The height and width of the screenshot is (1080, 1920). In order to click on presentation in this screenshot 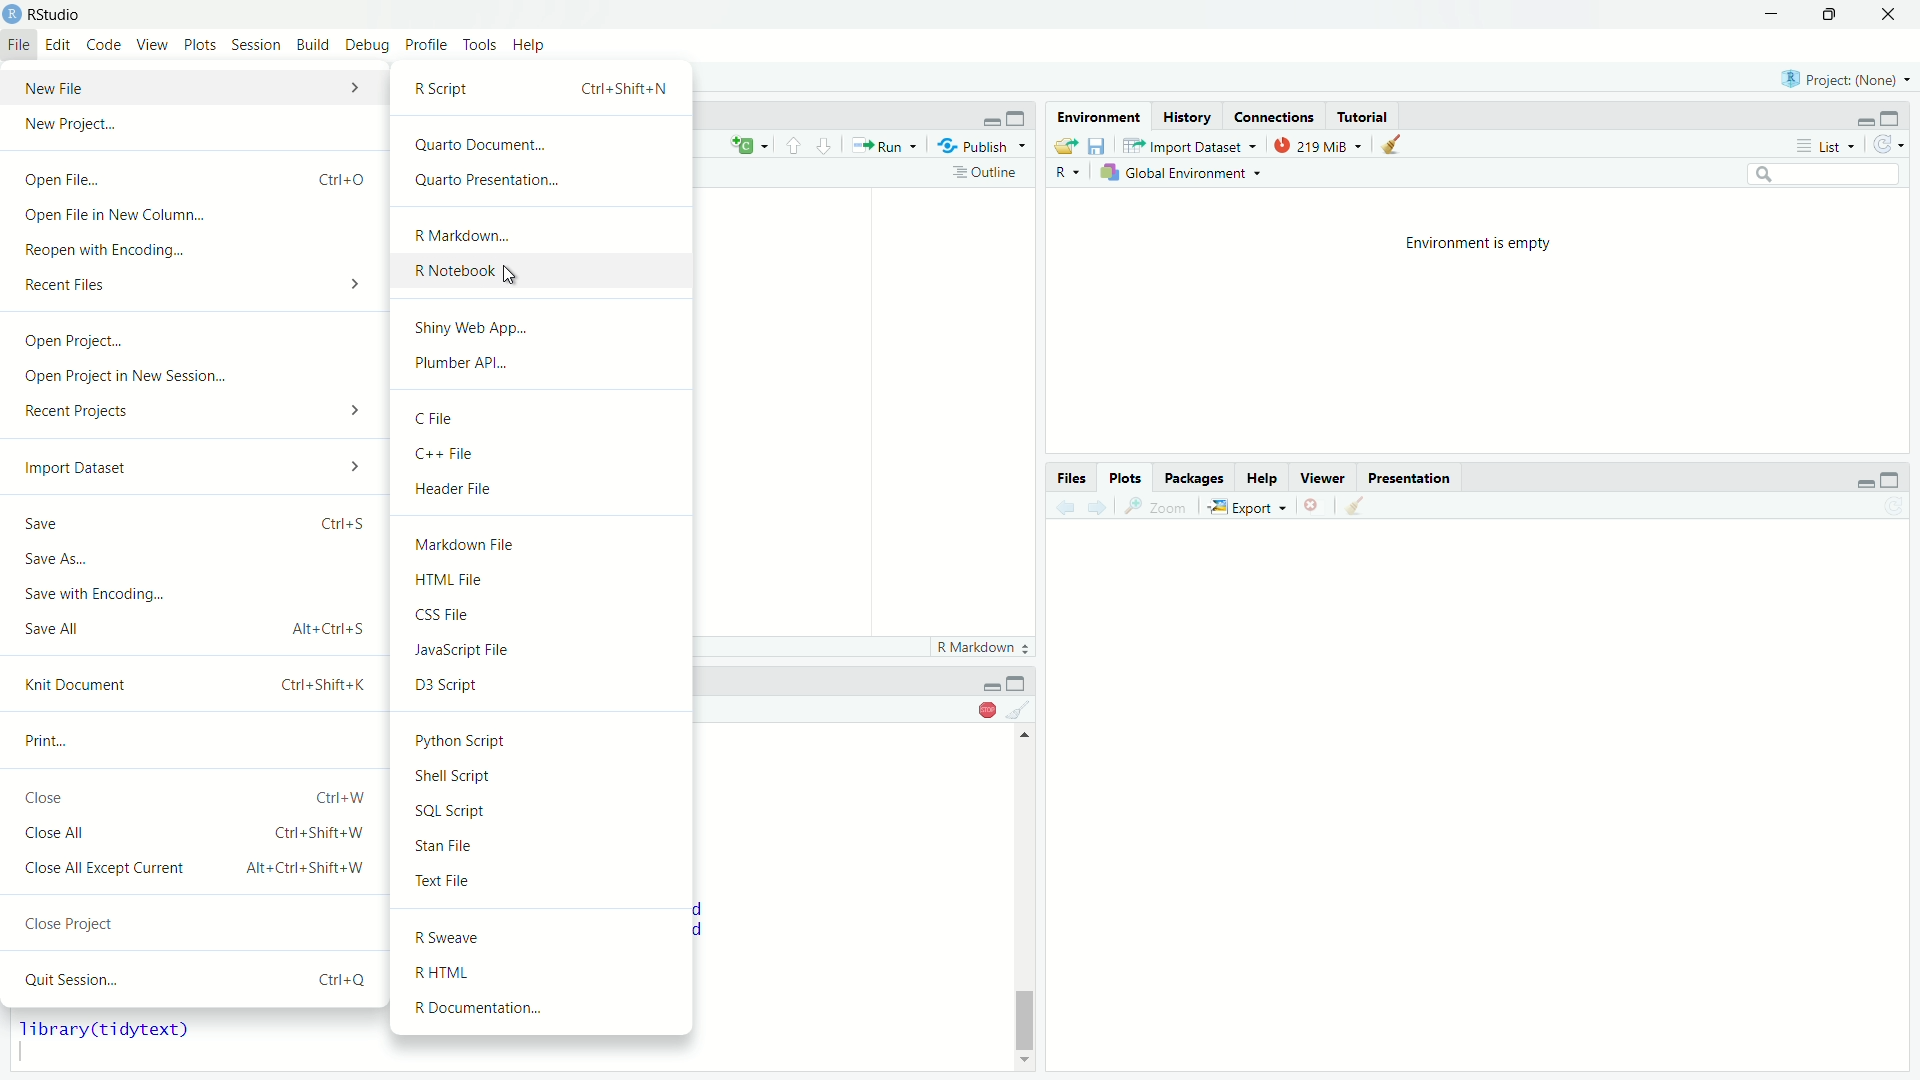, I will do `click(1411, 478)`.